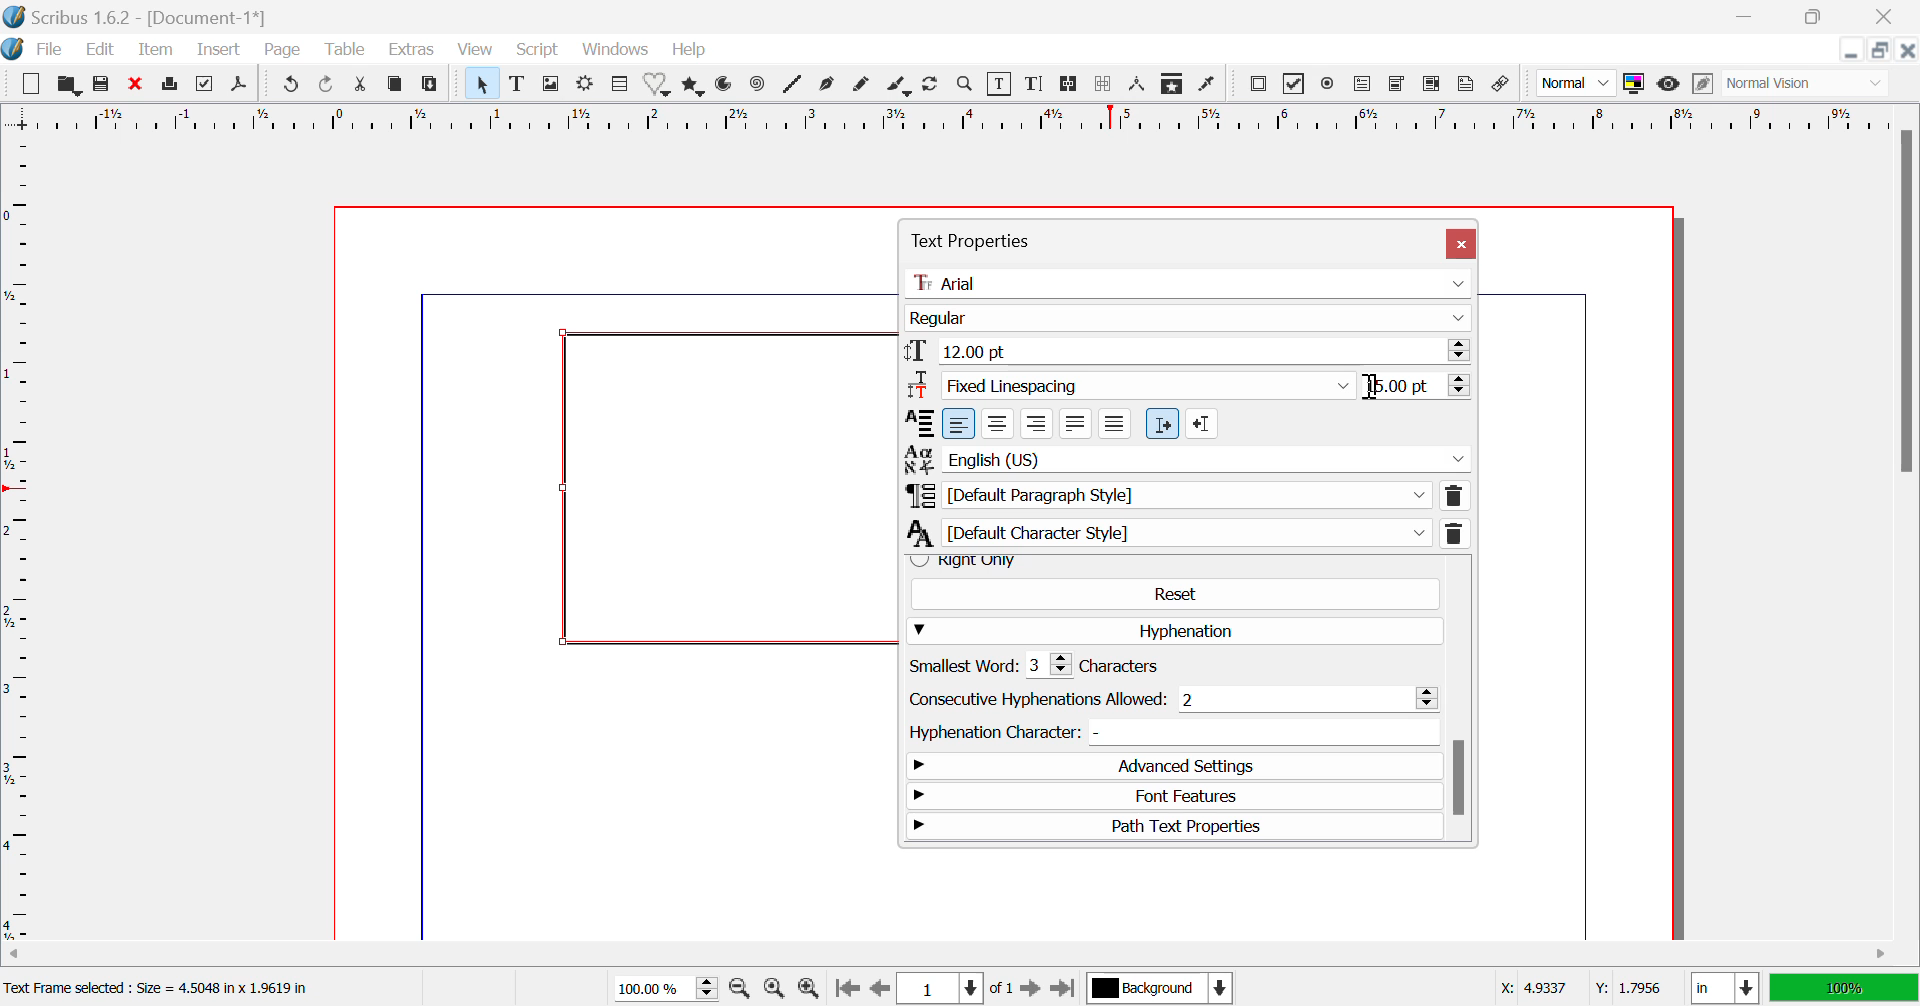  I want to click on Eyedropper, so click(1210, 83).